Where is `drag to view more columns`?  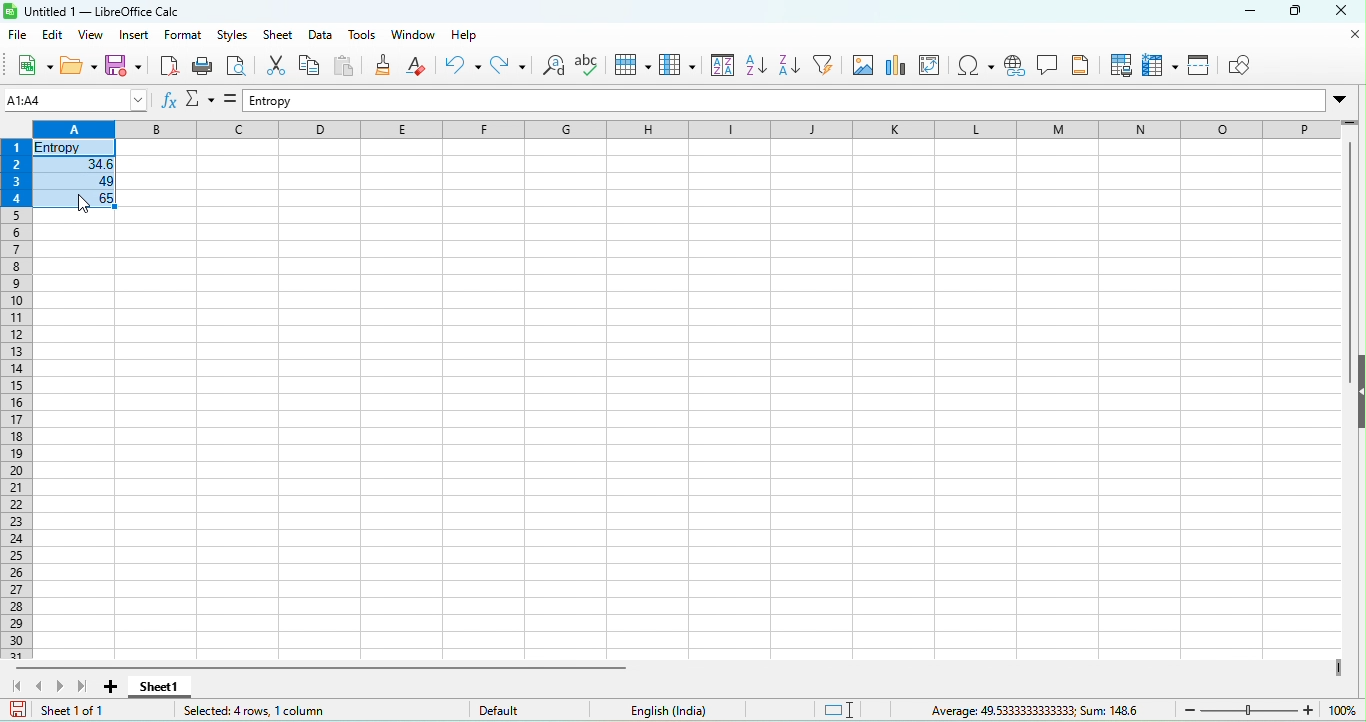 drag to view more columns is located at coordinates (1339, 667).